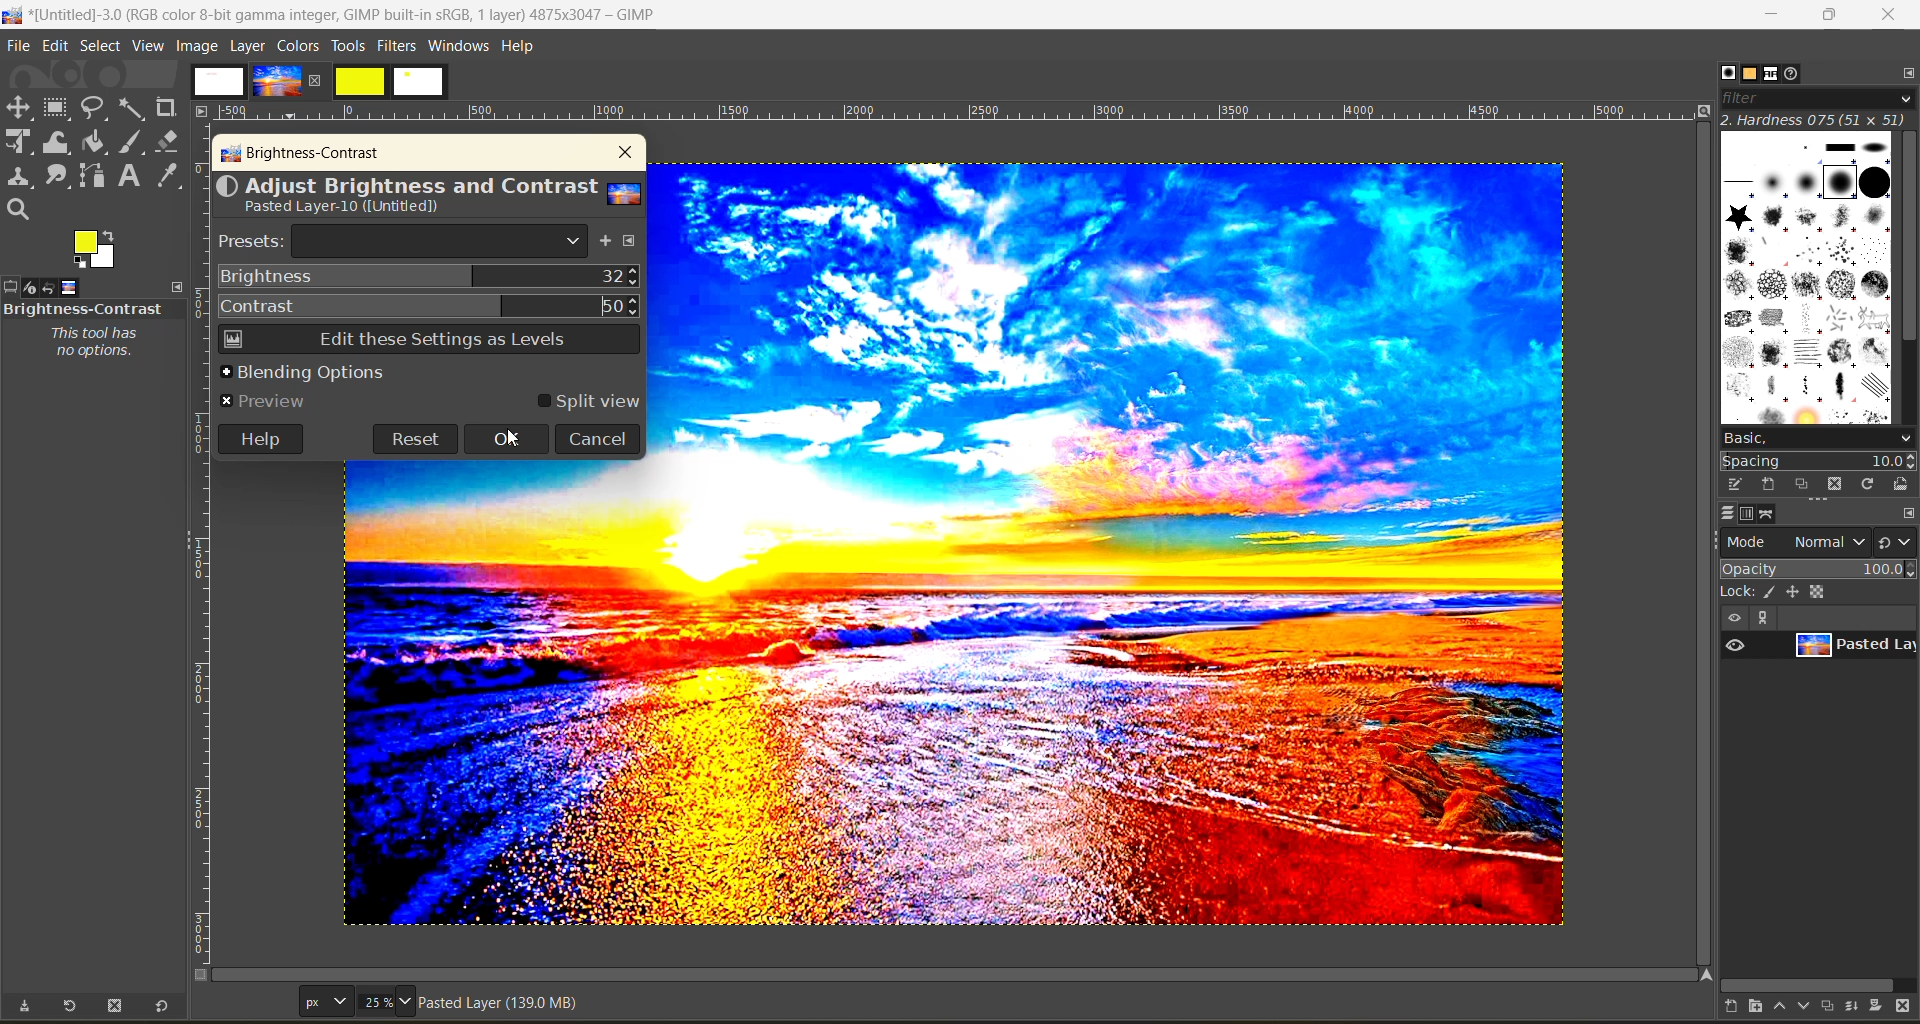  What do you see at coordinates (1807, 278) in the screenshot?
I see `brushes` at bounding box center [1807, 278].